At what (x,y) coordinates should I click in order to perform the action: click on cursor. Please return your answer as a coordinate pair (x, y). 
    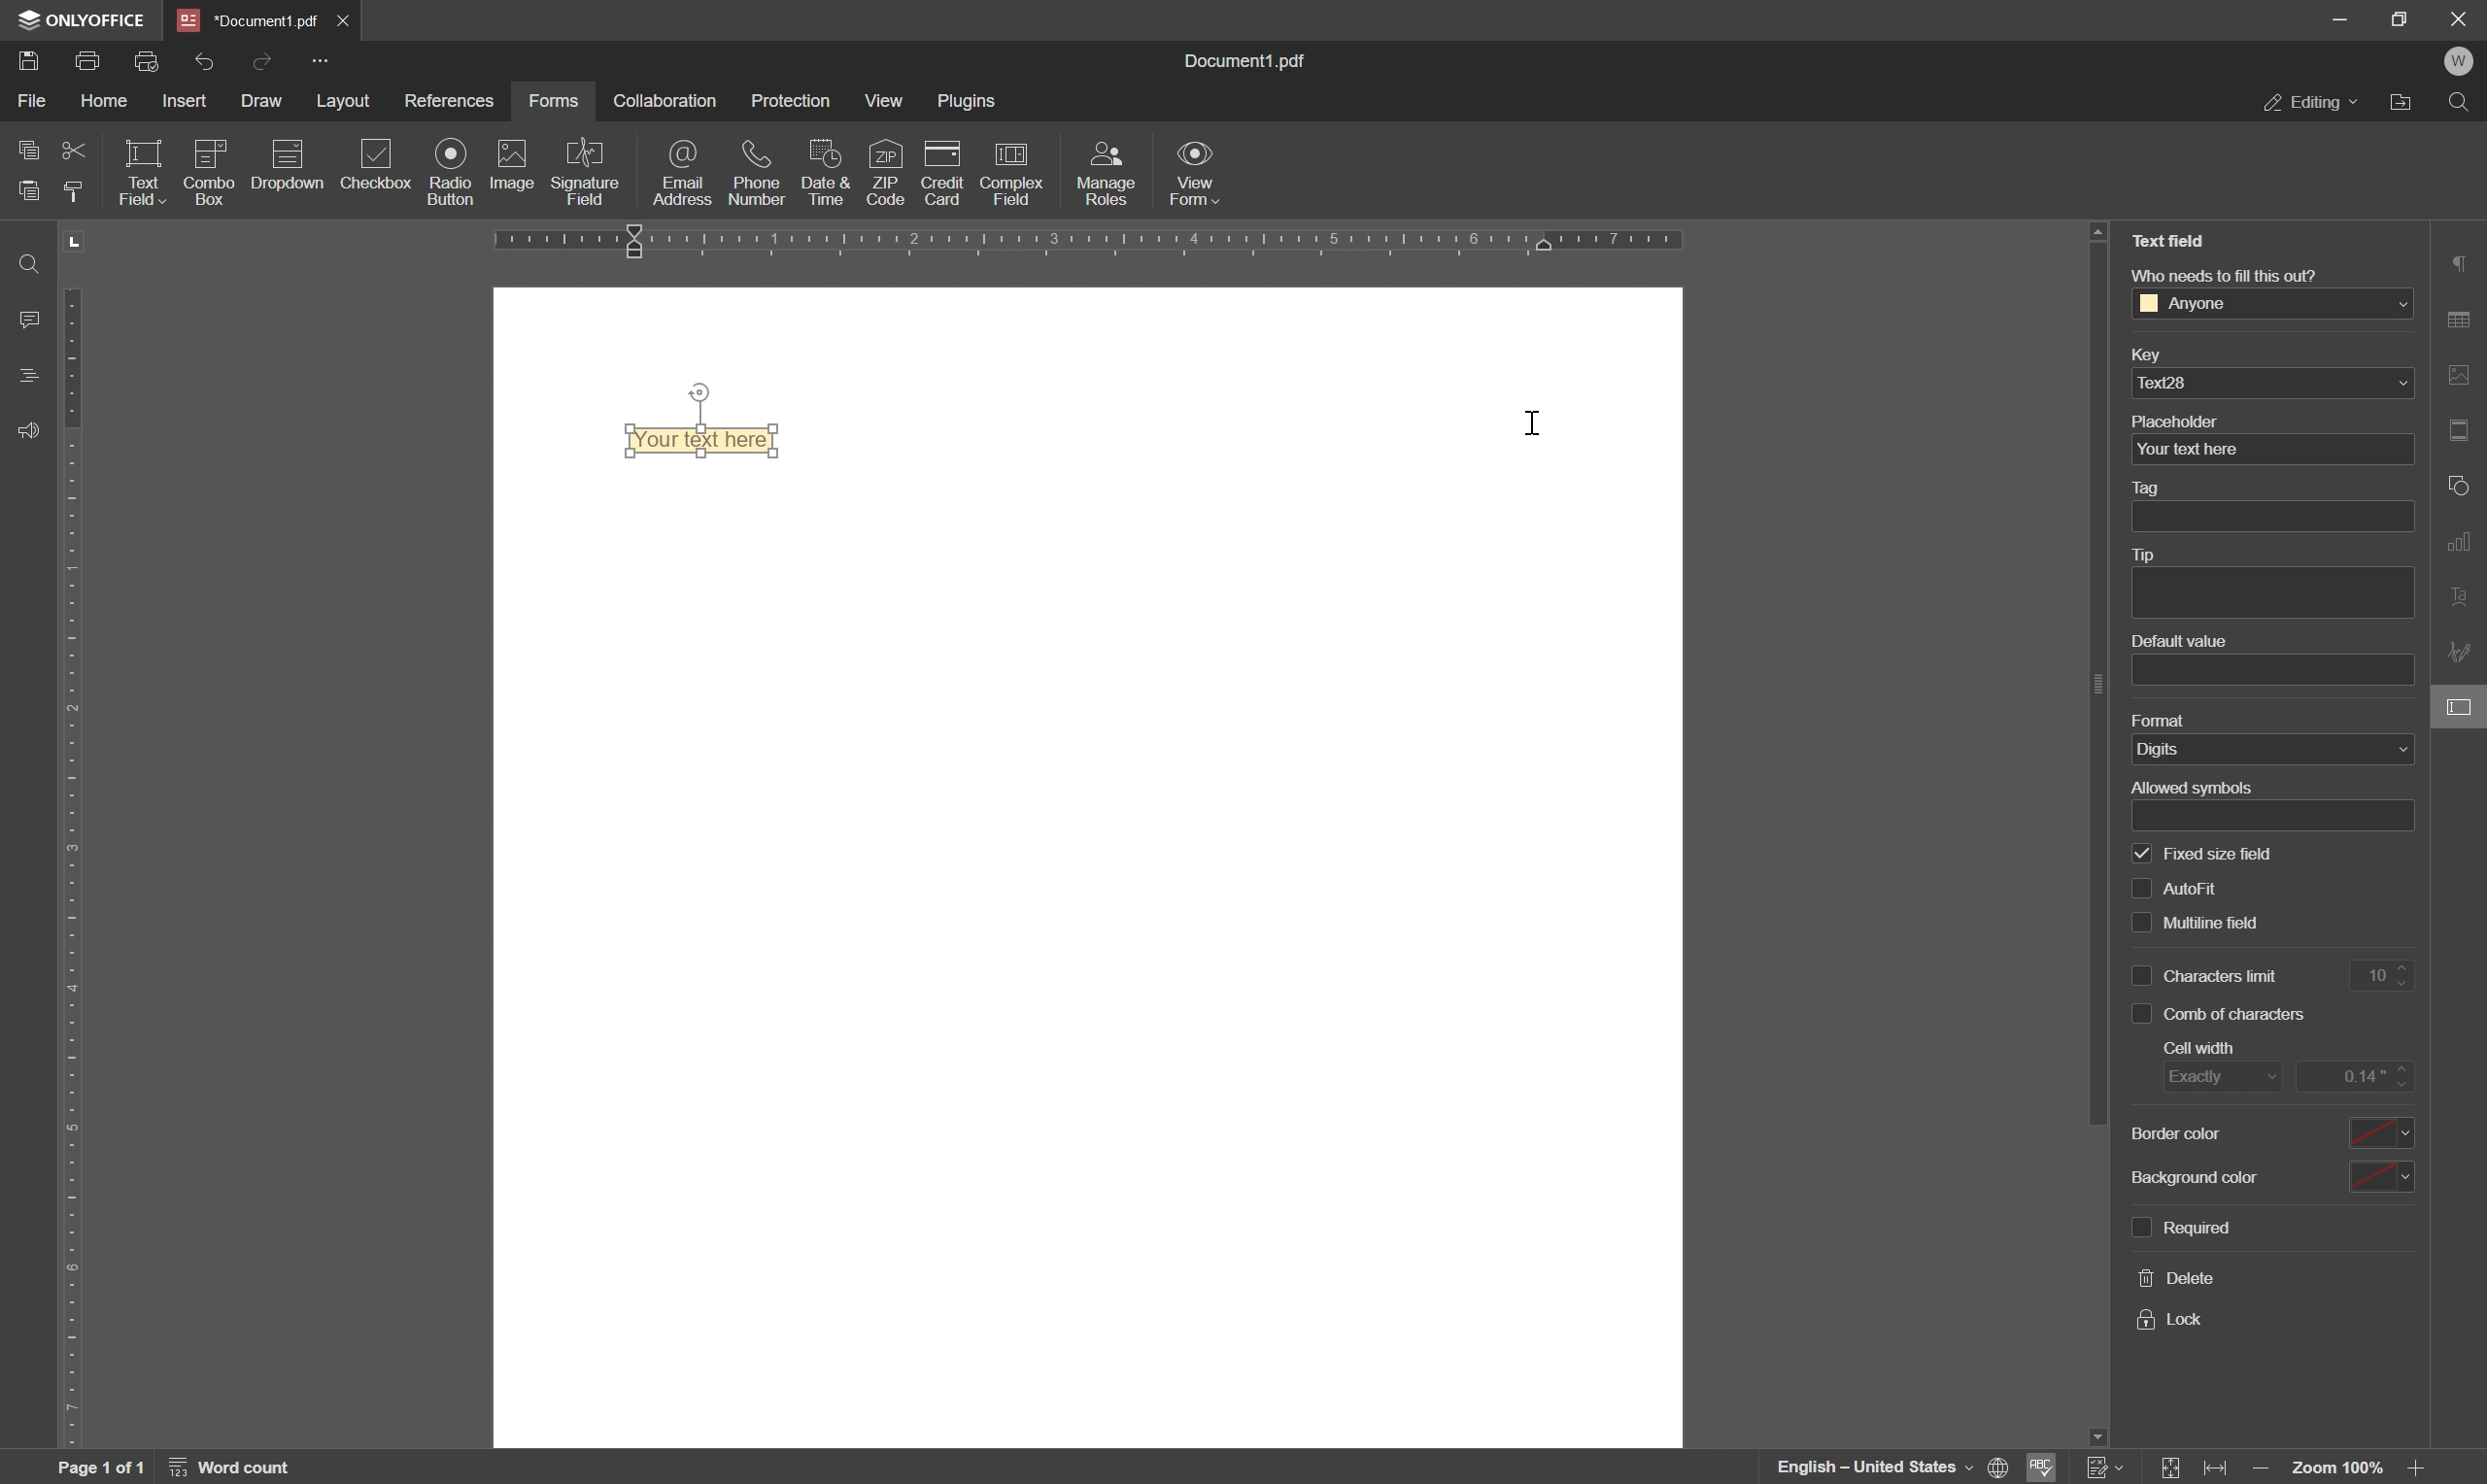
    Looking at the image, I should click on (1535, 427).